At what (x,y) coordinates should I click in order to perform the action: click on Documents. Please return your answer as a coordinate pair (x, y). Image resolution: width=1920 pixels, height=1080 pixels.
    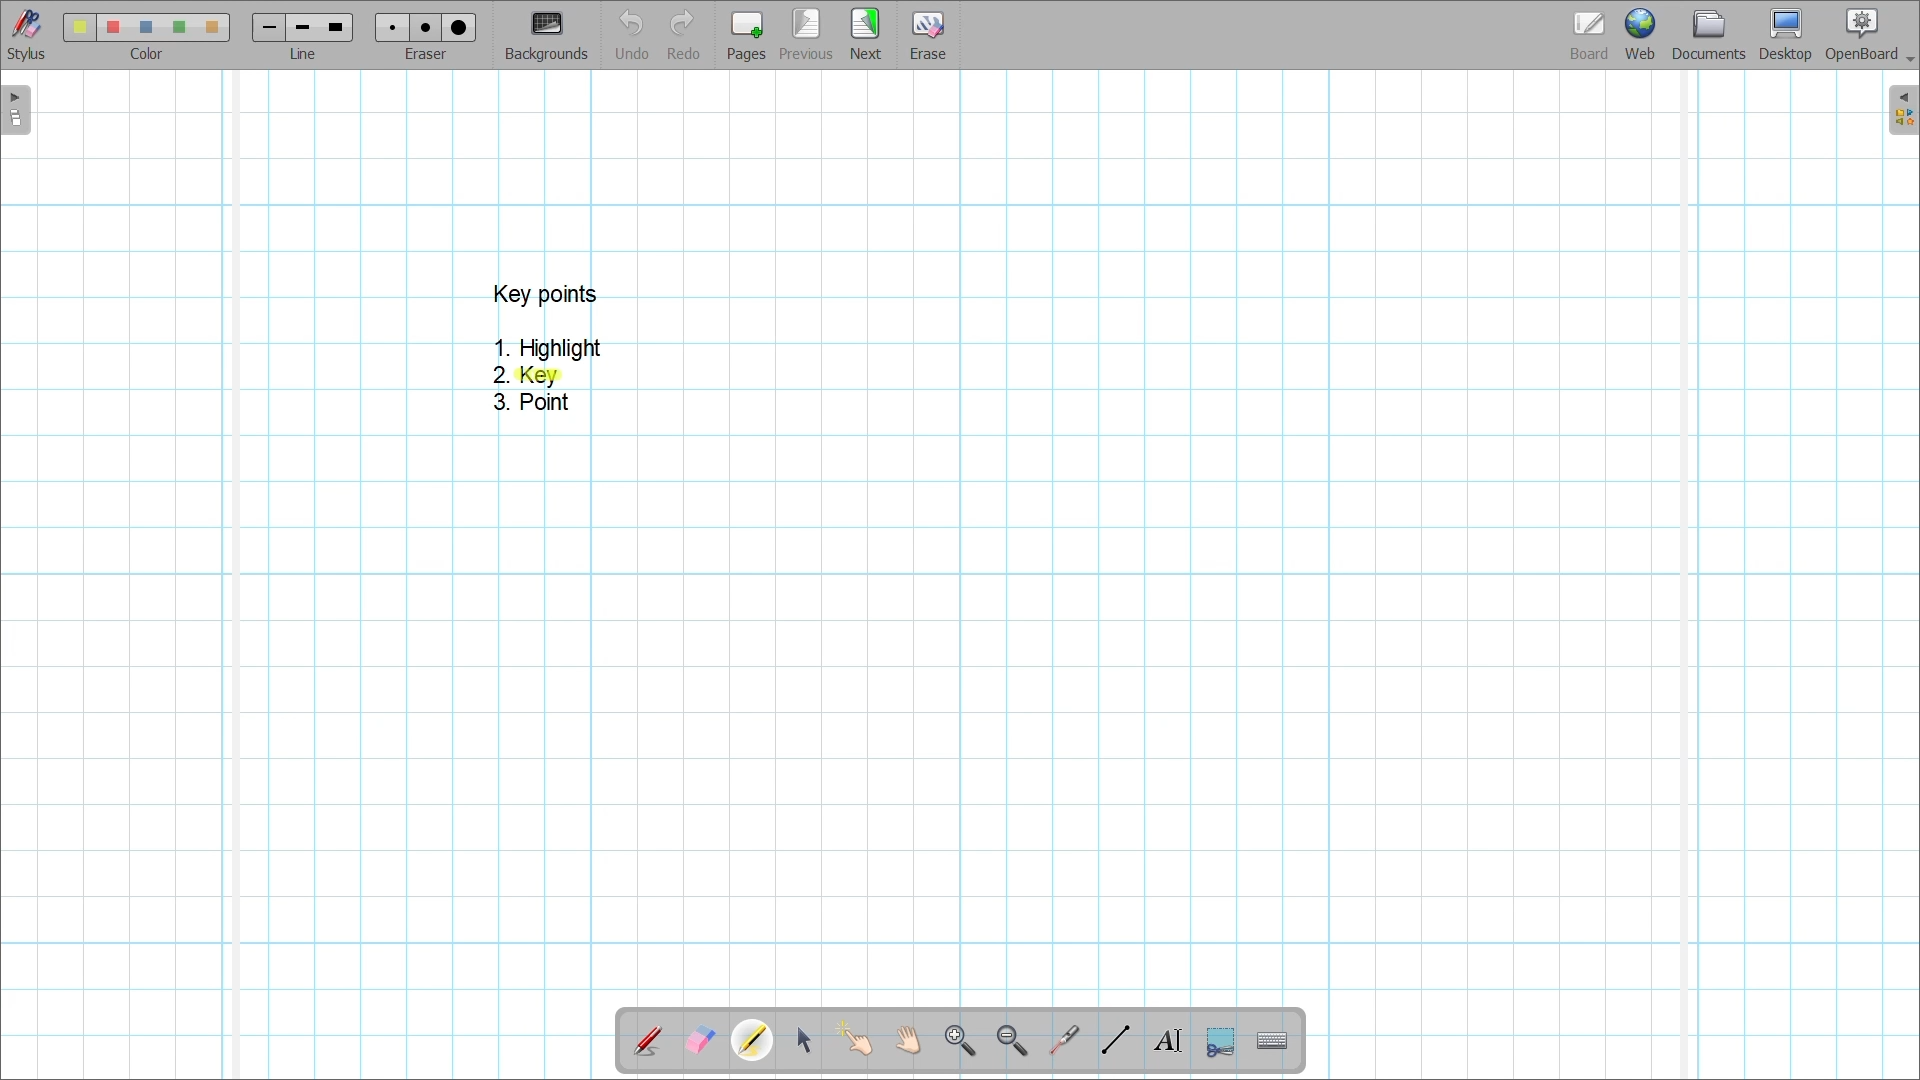
    Looking at the image, I should click on (1709, 35).